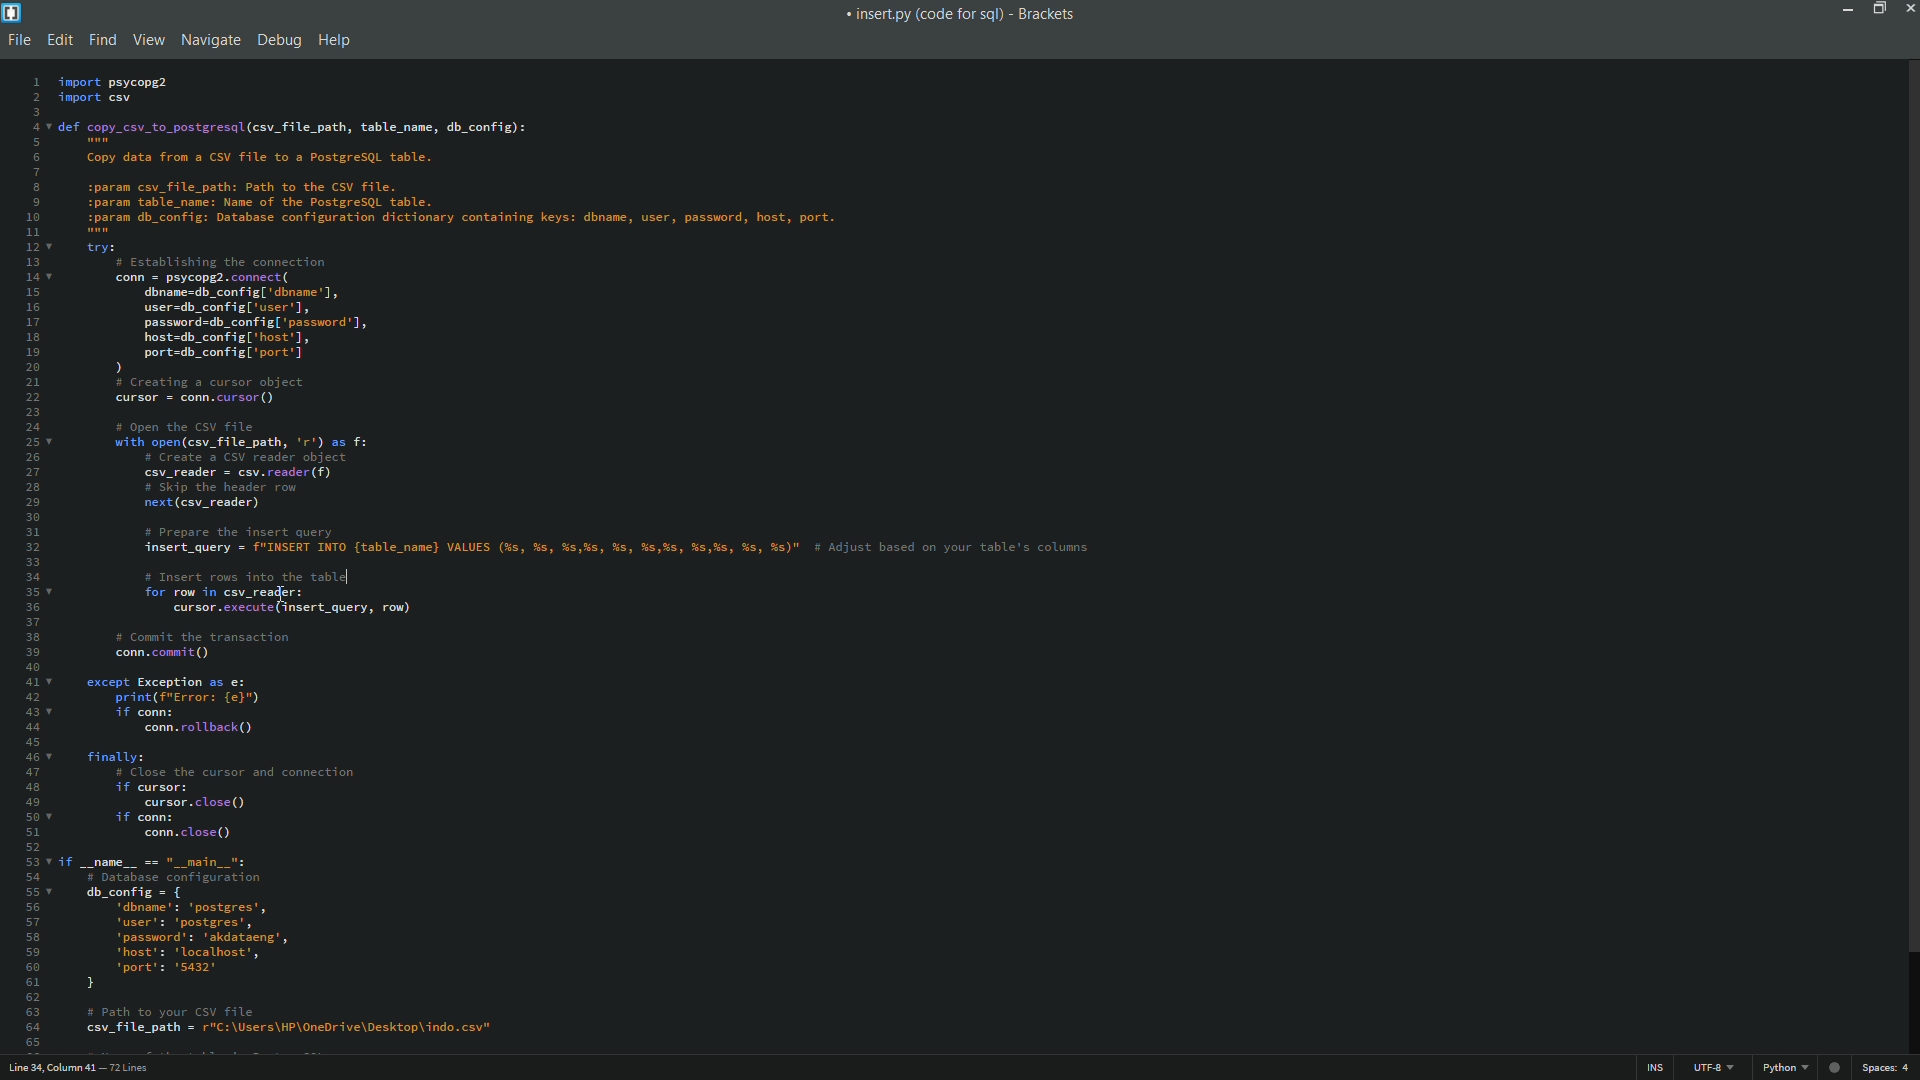 The height and width of the screenshot is (1080, 1920). Describe the element at coordinates (277, 41) in the screenshot. I see `debug menu` at that location.